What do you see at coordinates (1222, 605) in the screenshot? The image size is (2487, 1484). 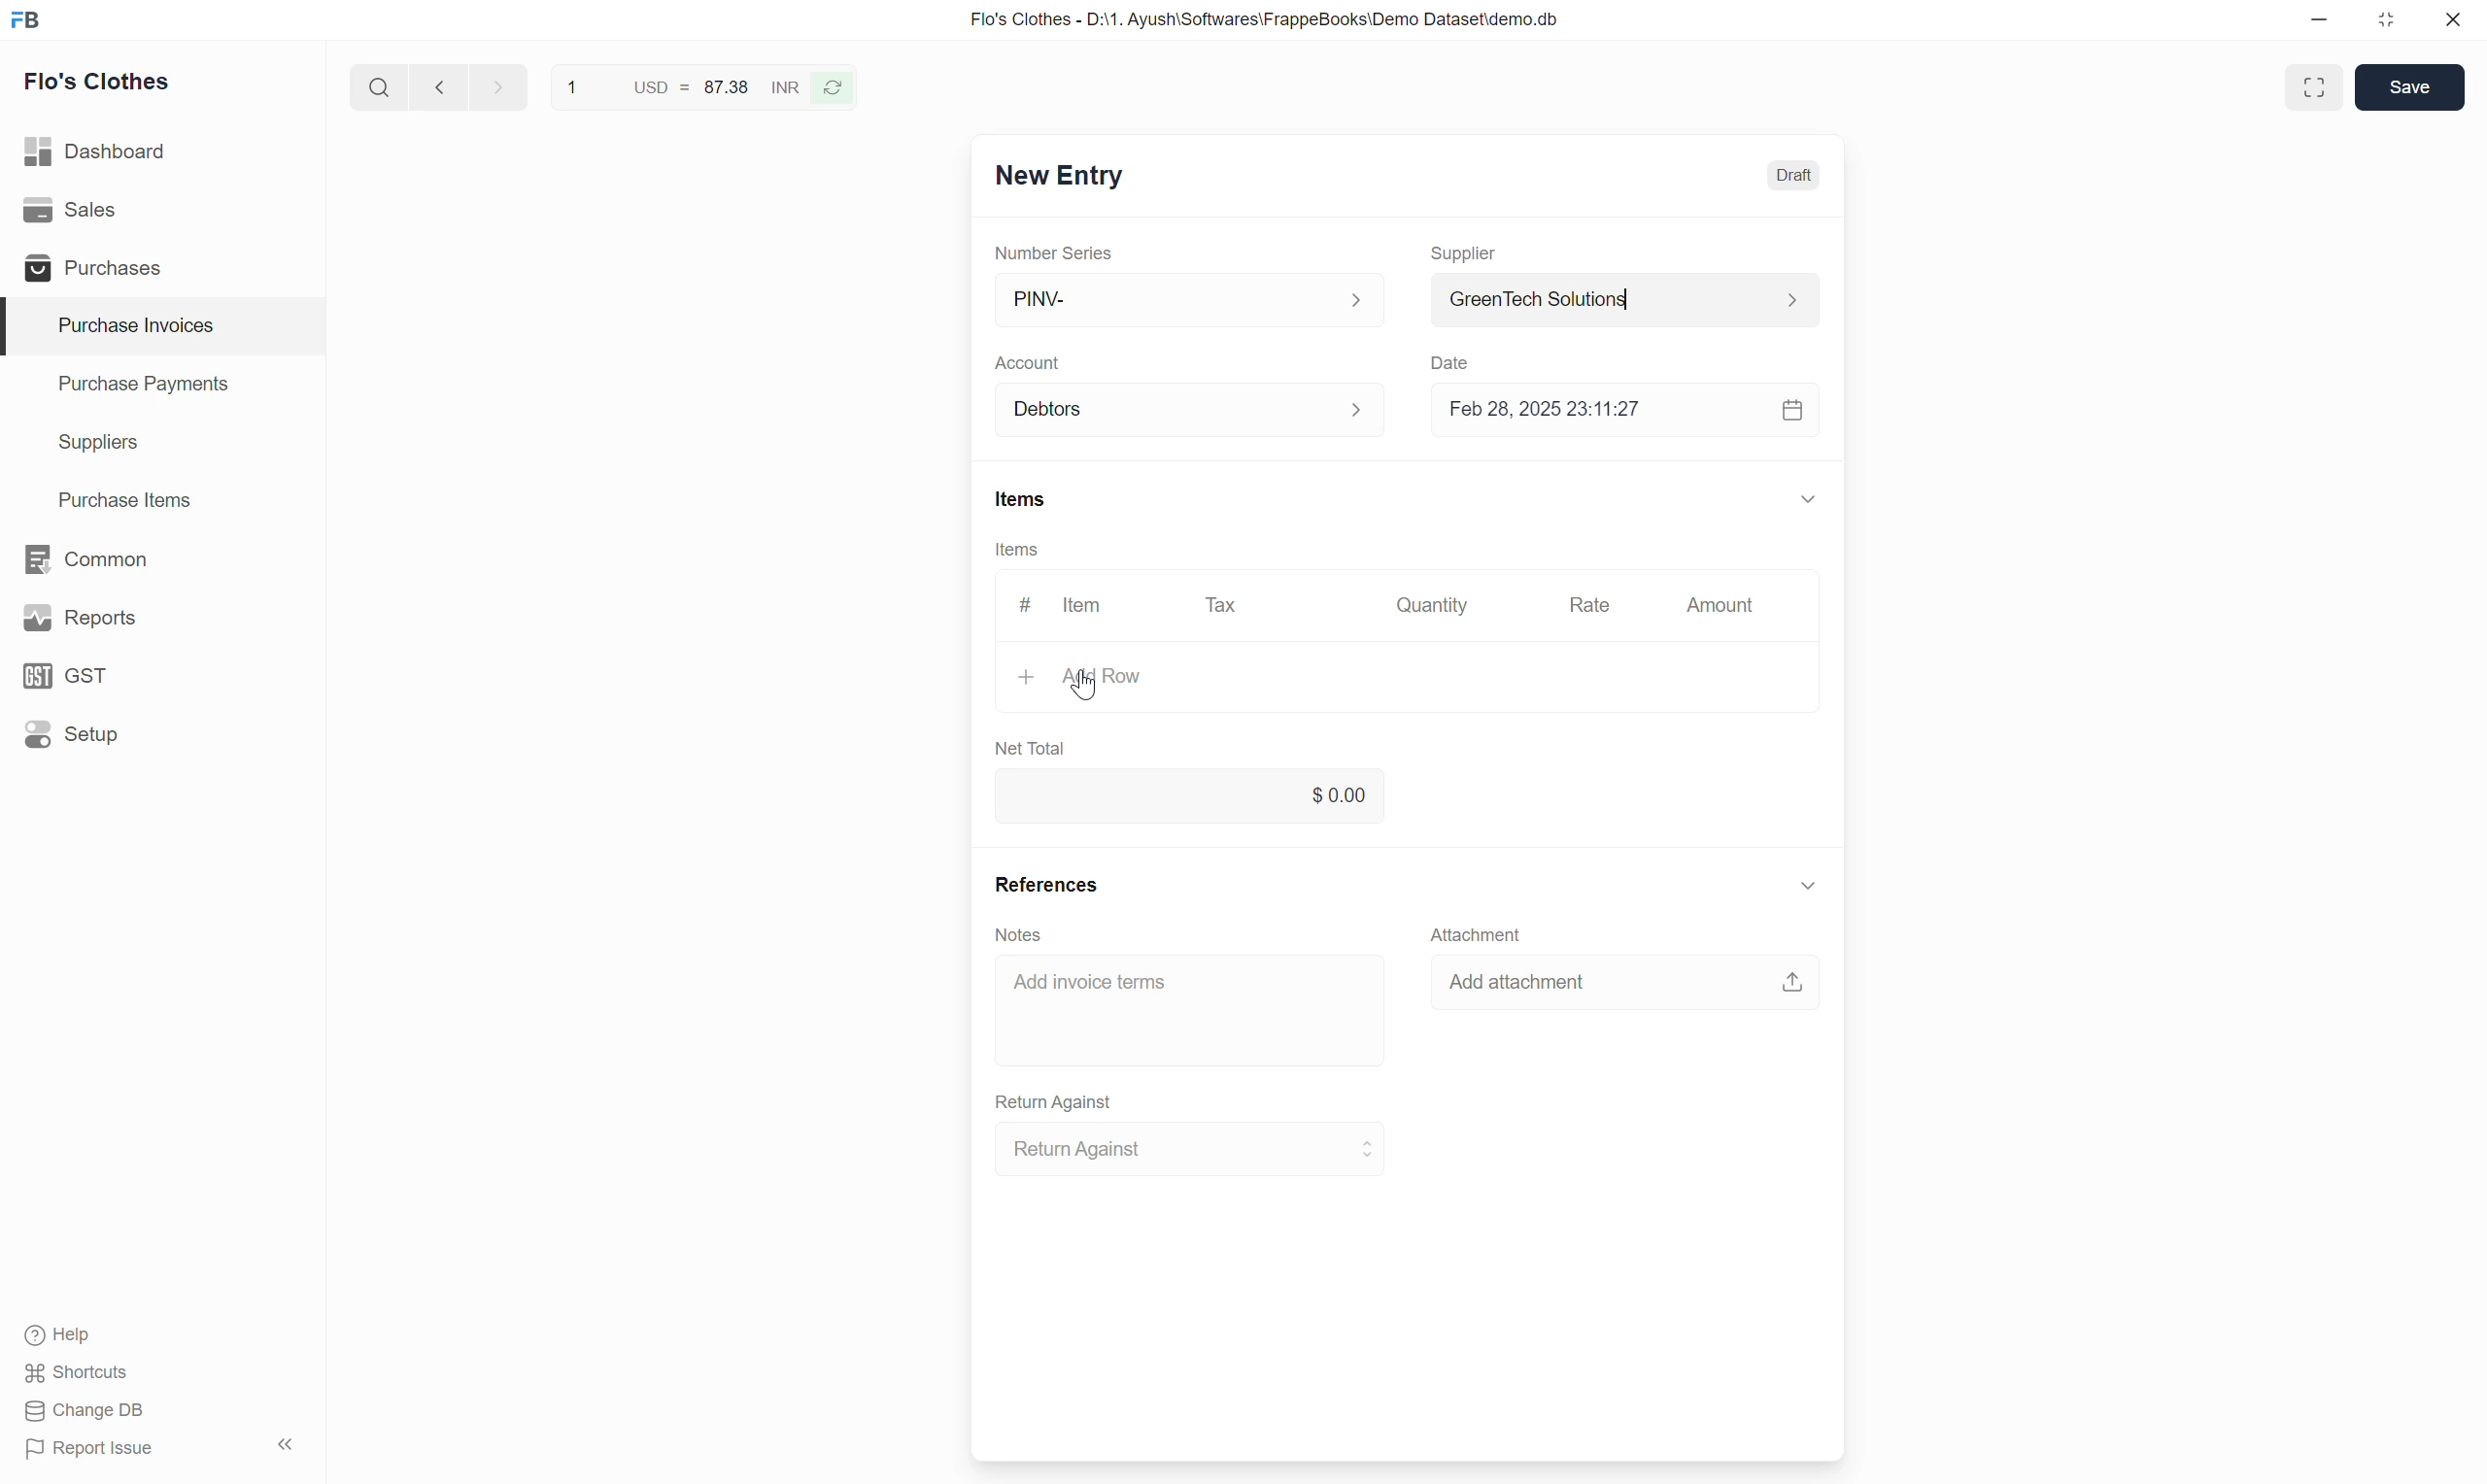 I see `Tax` at bounding box center [1222, 605].